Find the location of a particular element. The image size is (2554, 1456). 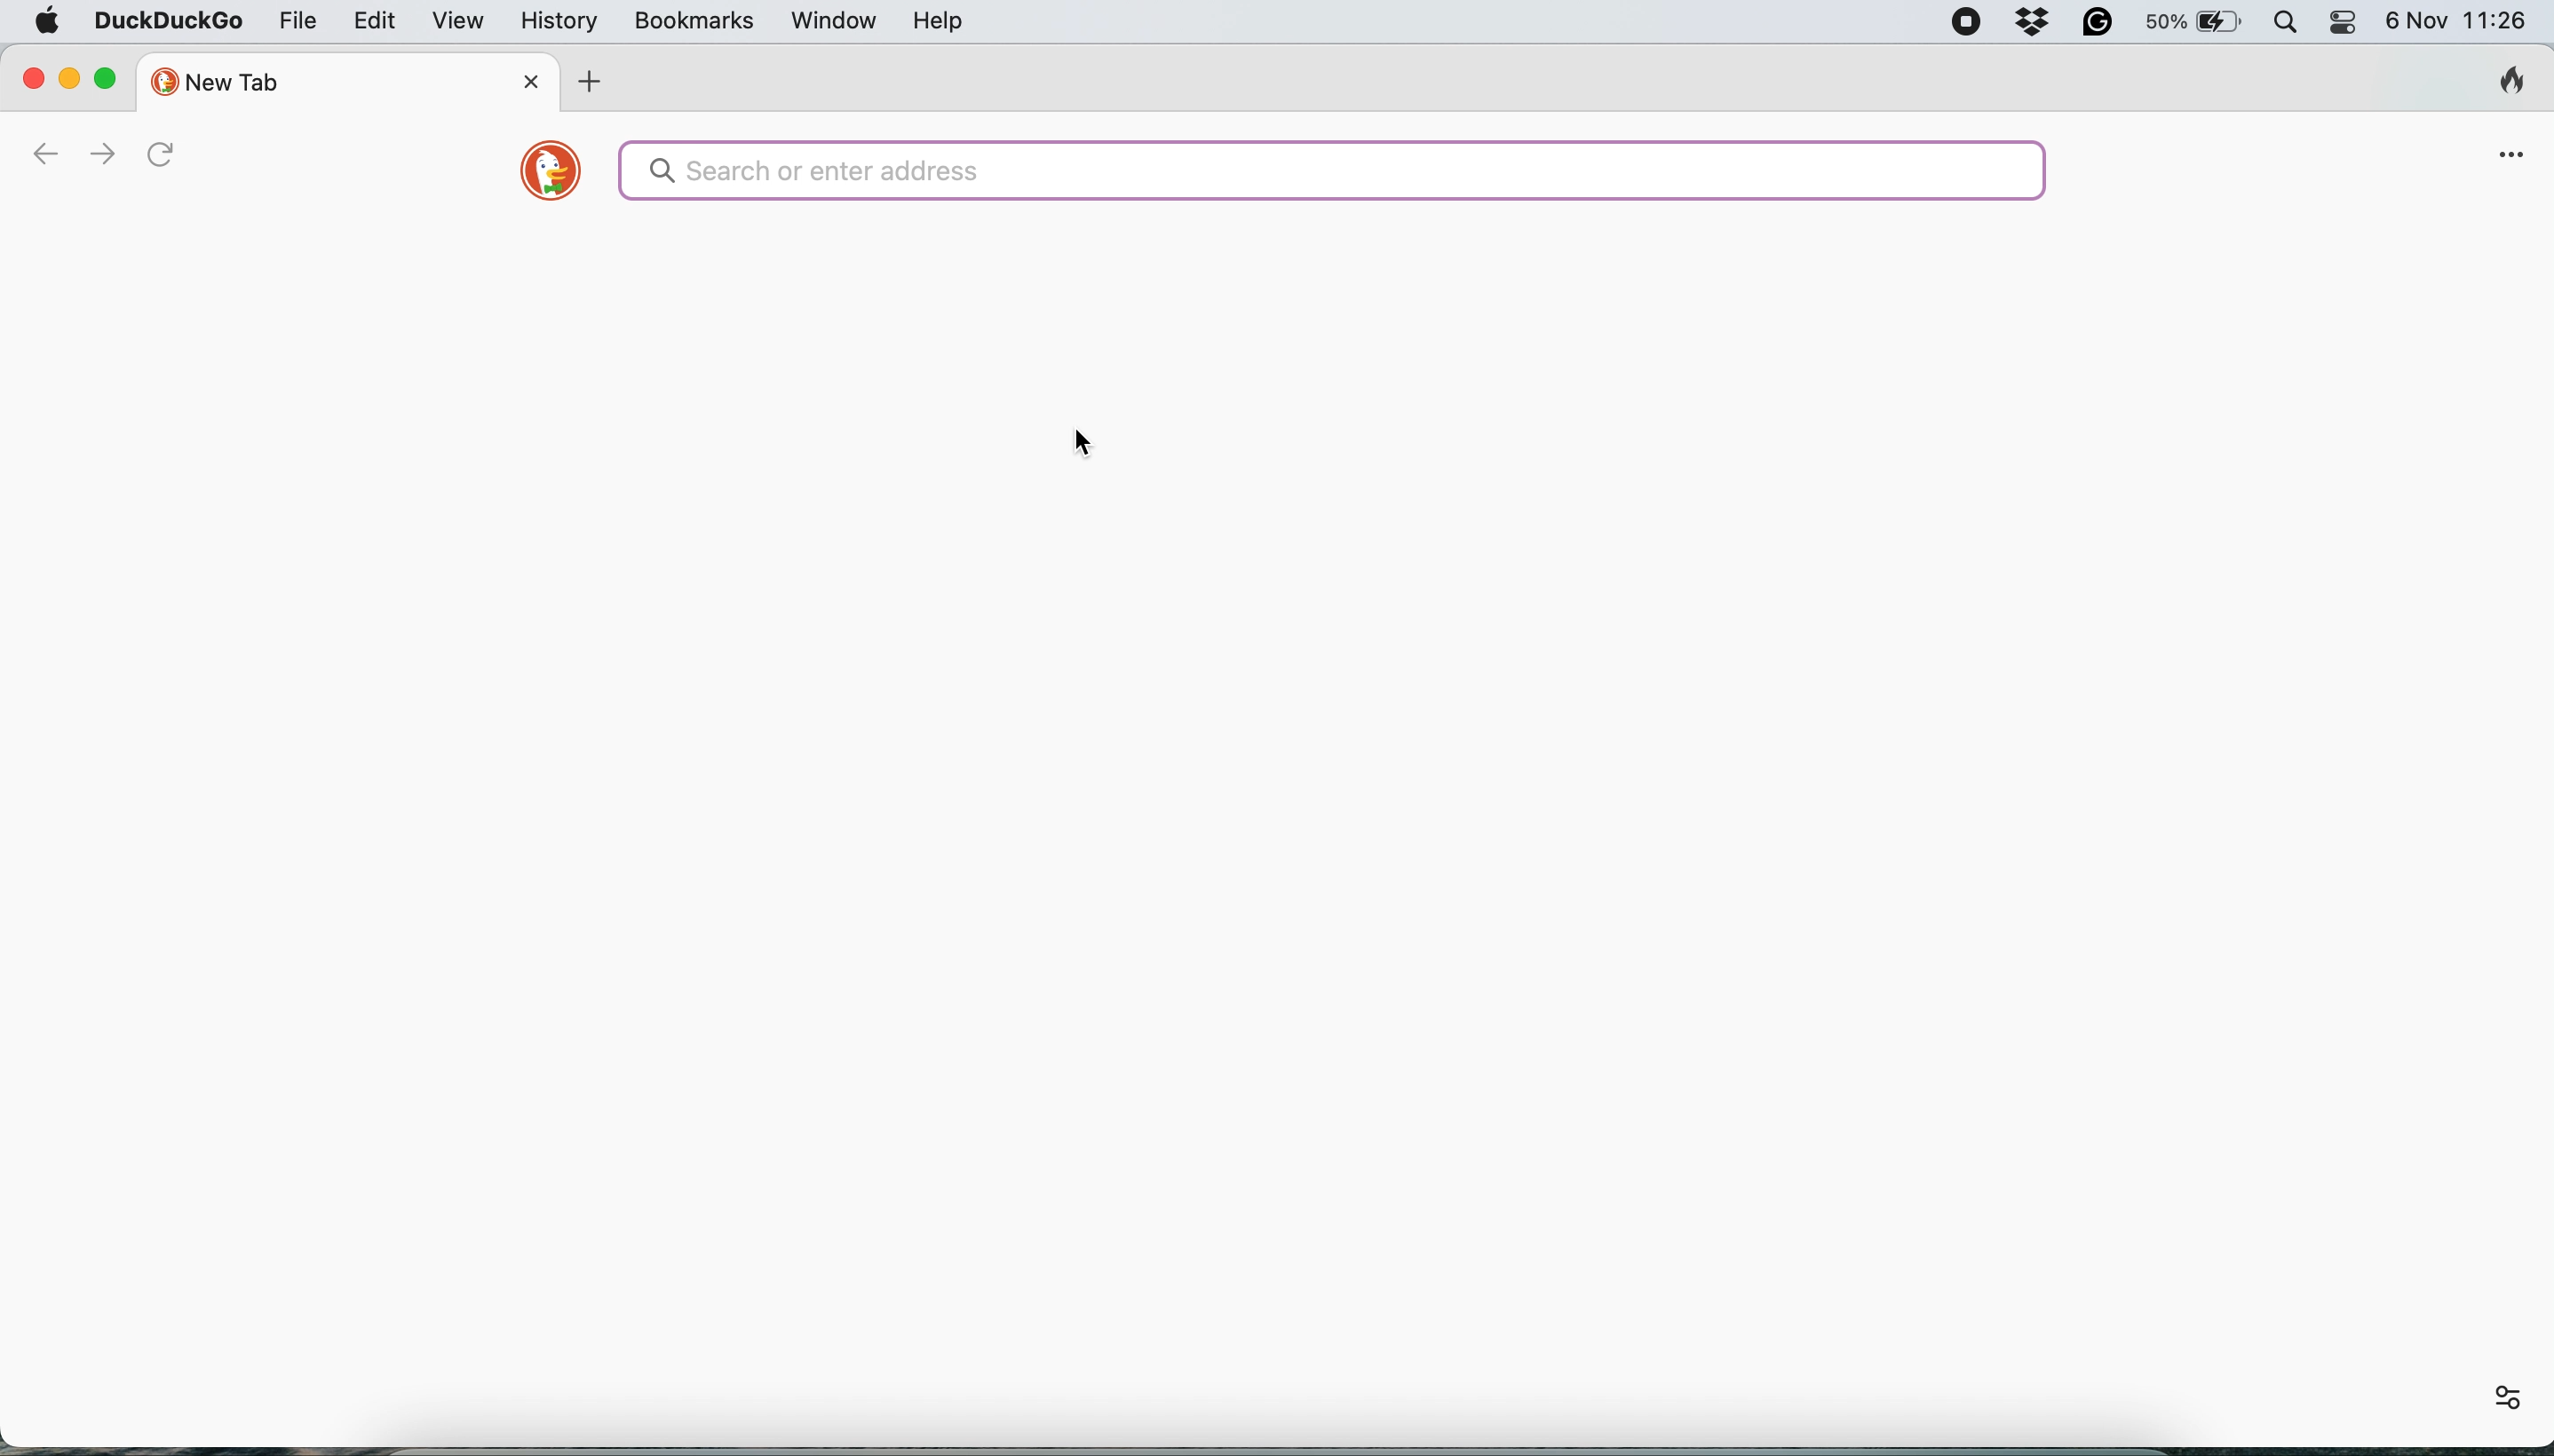

close is located at coordinates (31, 79).